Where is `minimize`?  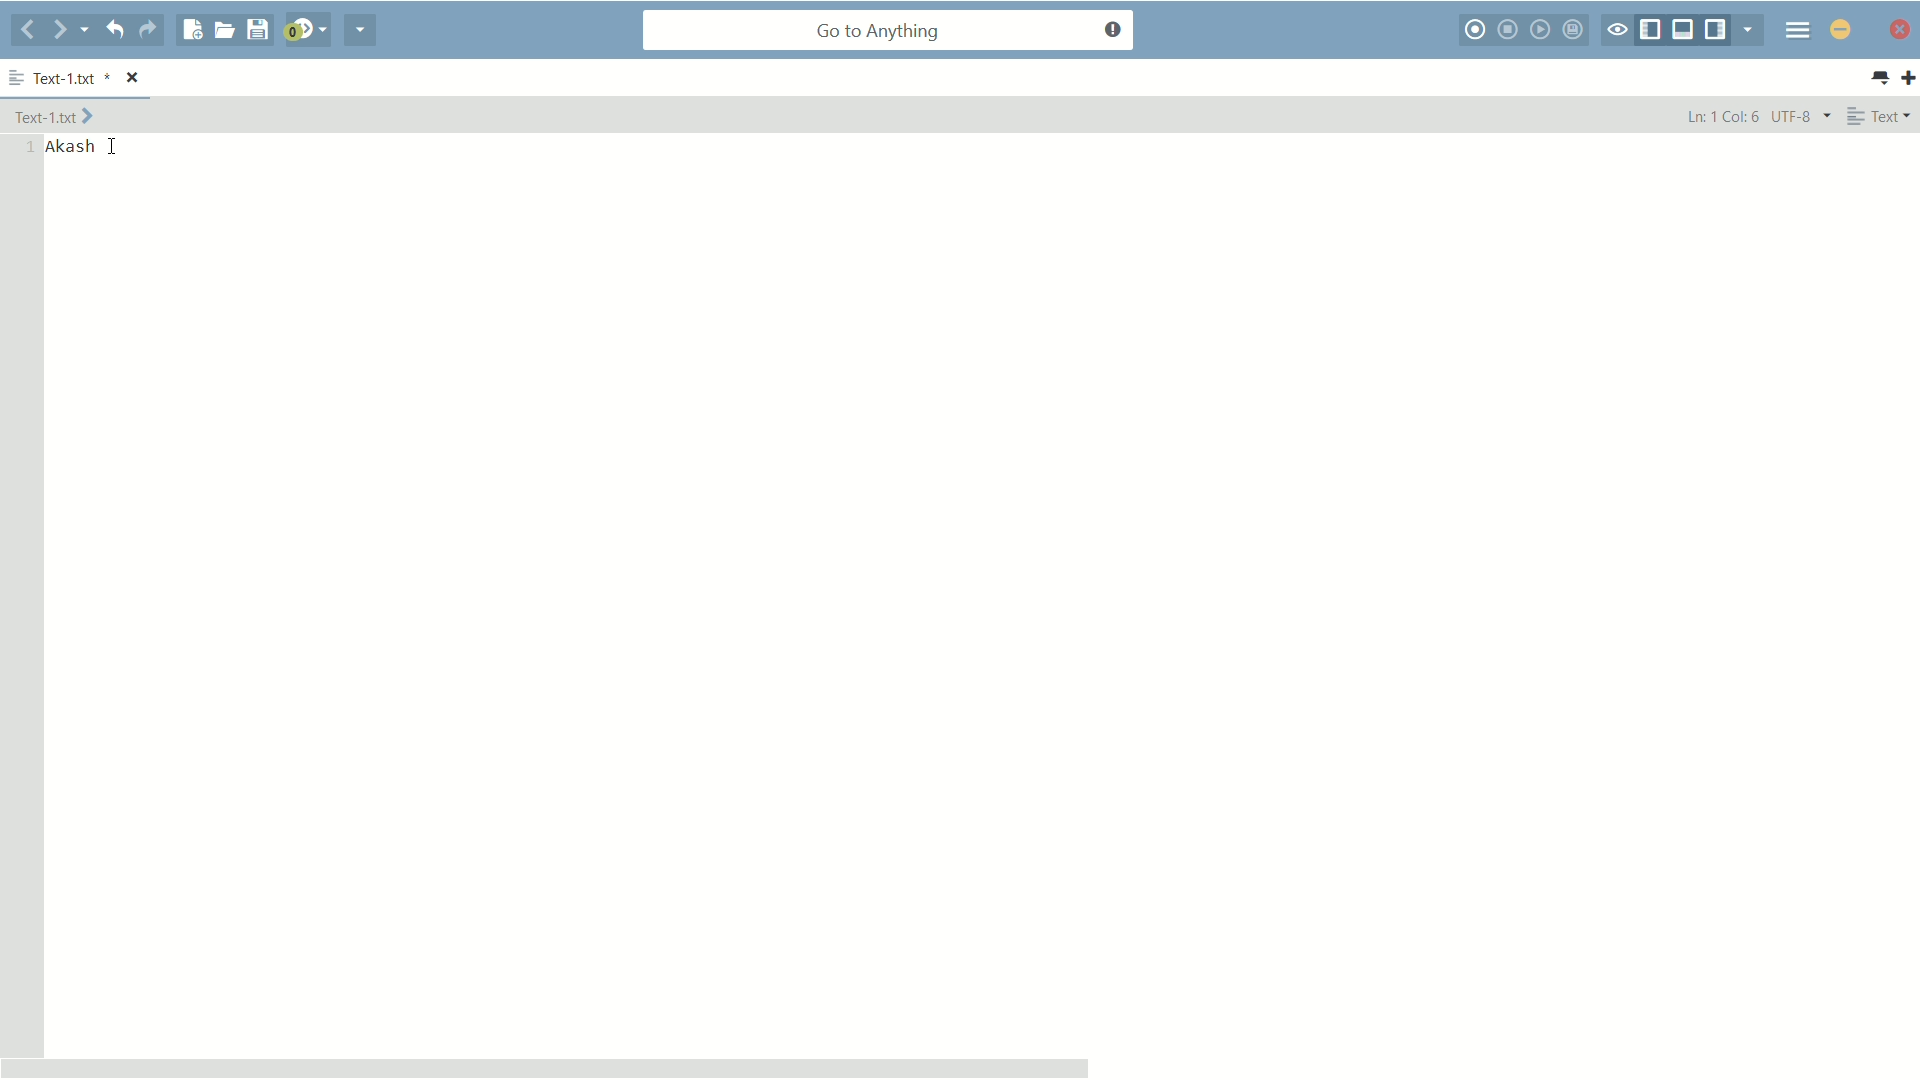
minimize is located at coordinates (1841, 29).